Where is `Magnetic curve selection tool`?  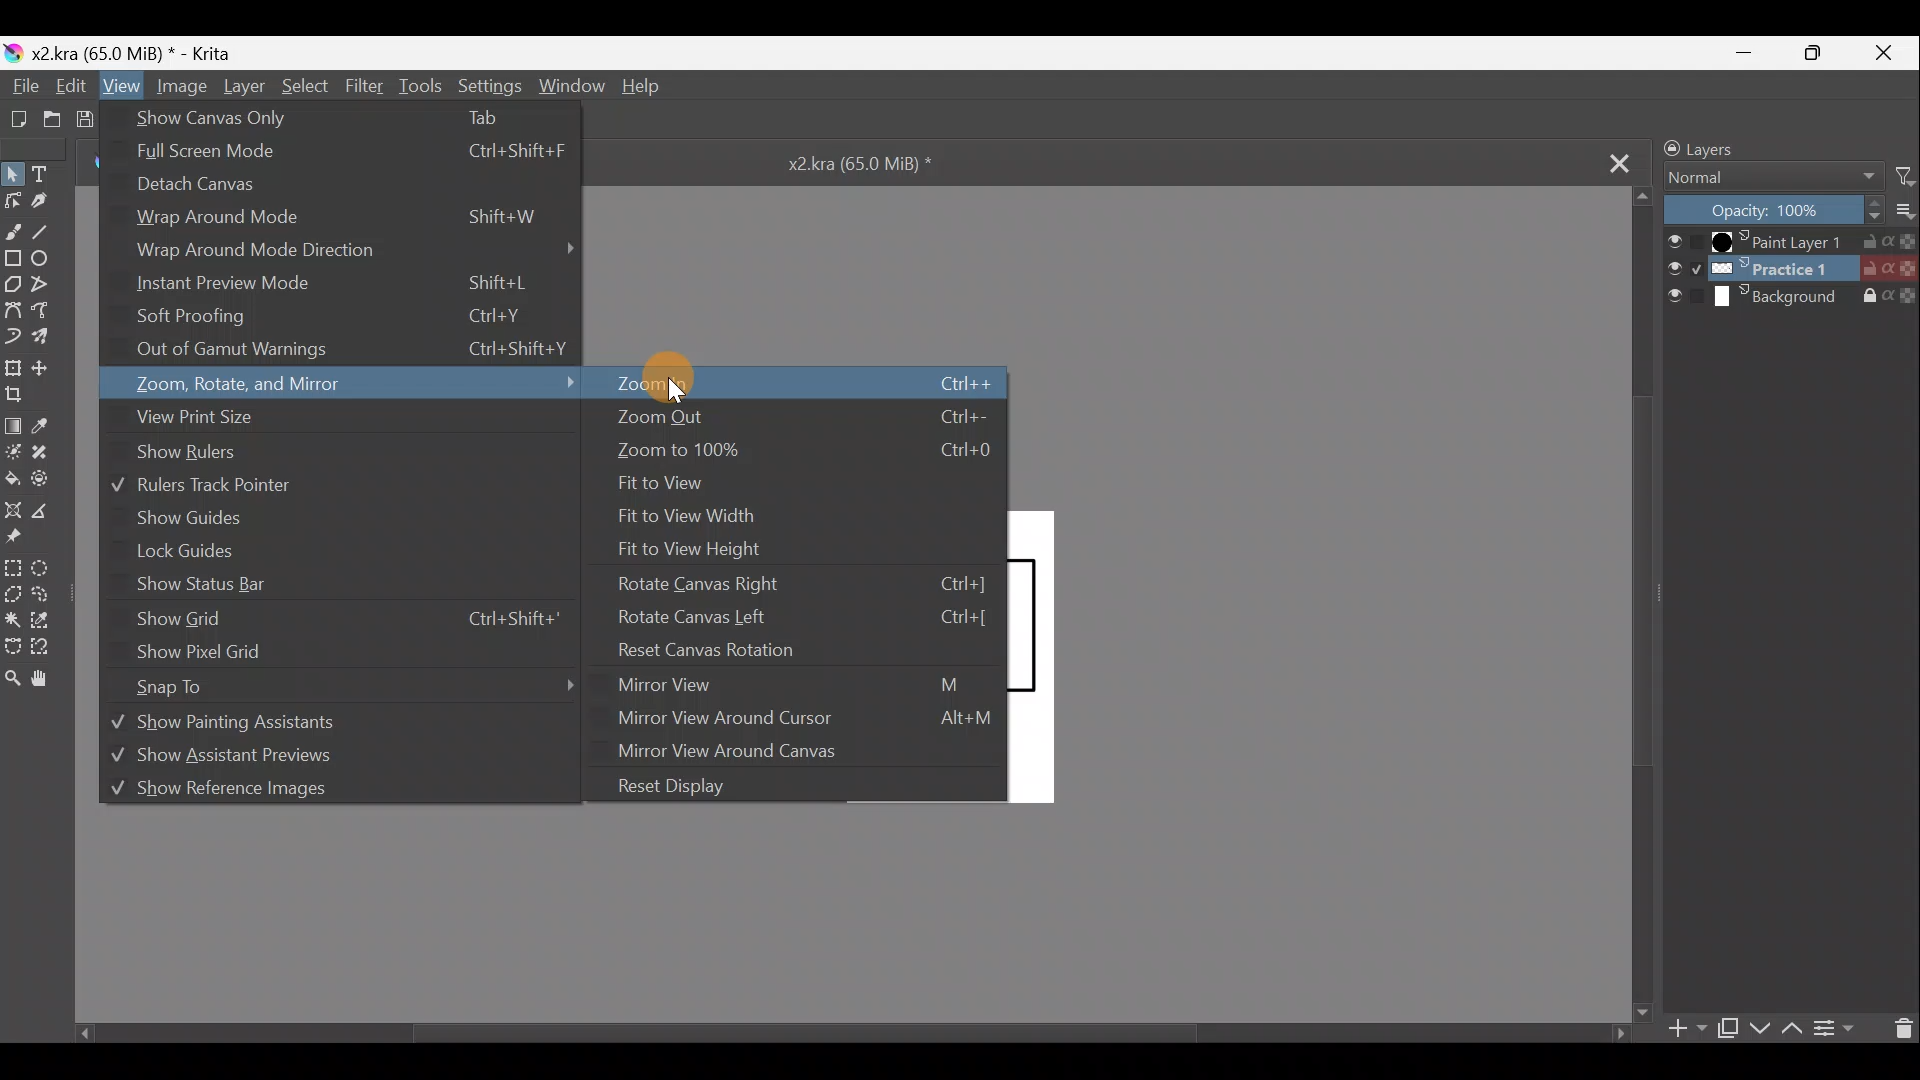
Magnetic curve selection tool is located at coordinates (57, 650).